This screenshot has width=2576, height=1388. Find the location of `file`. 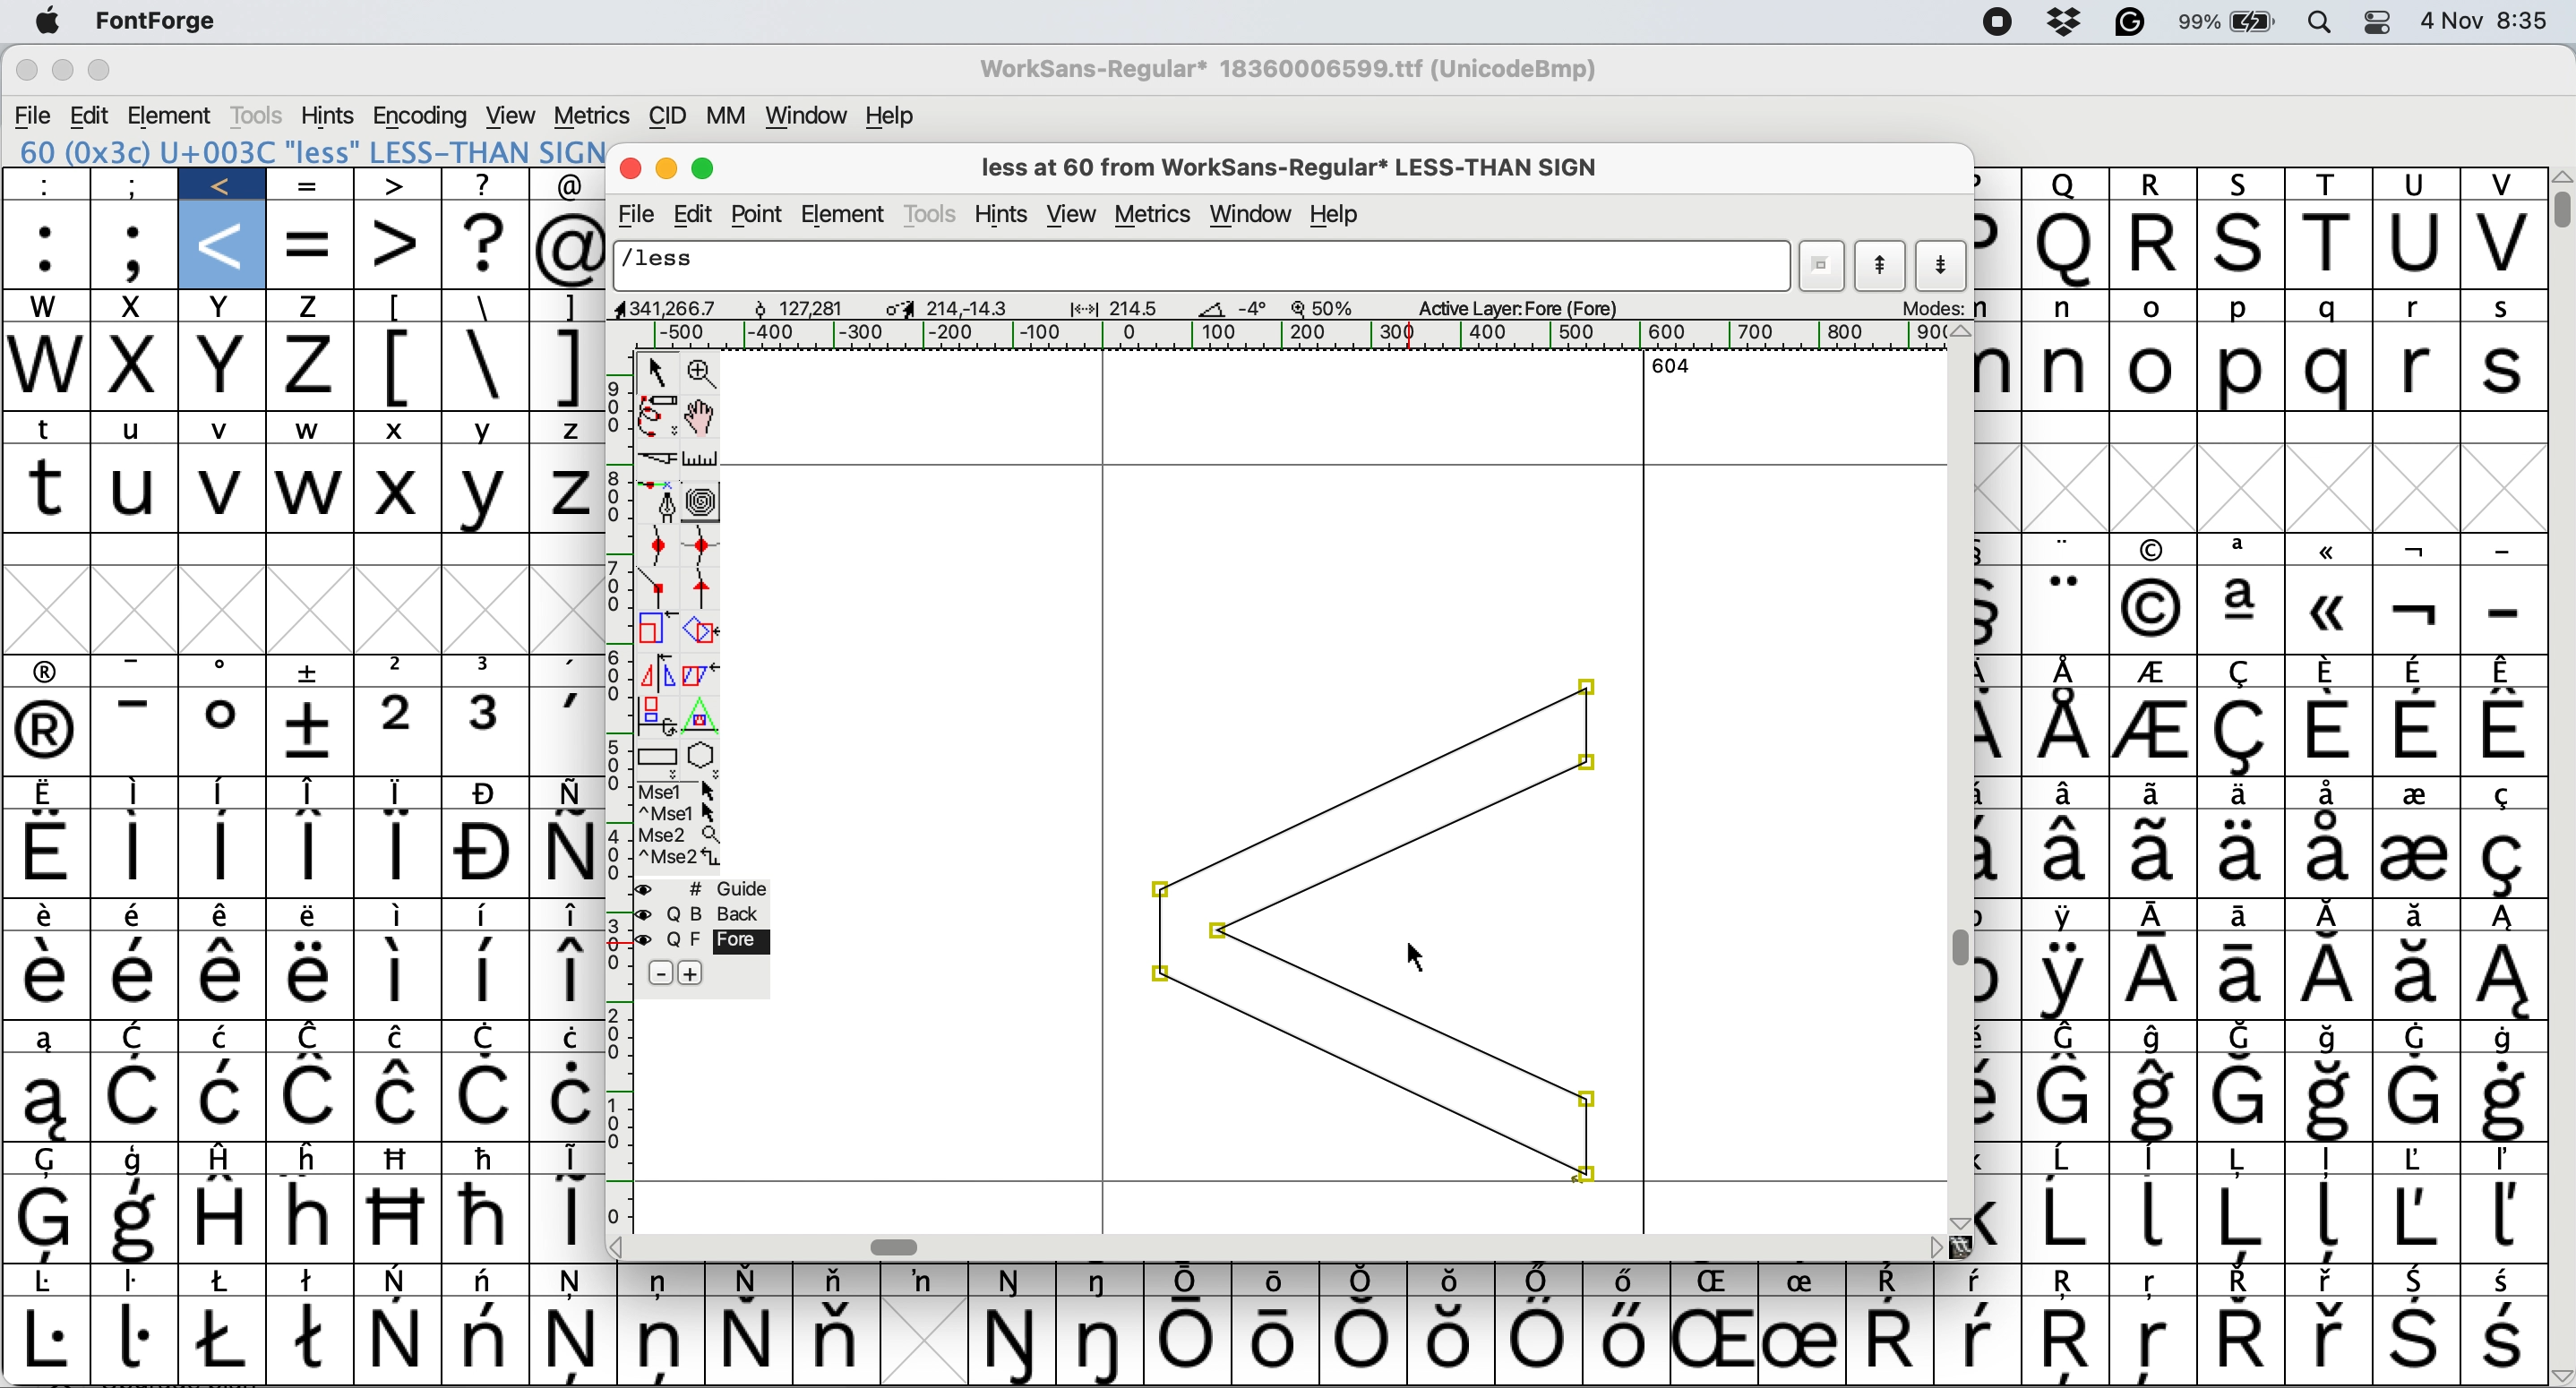

file is located at coordinates (639, 212).